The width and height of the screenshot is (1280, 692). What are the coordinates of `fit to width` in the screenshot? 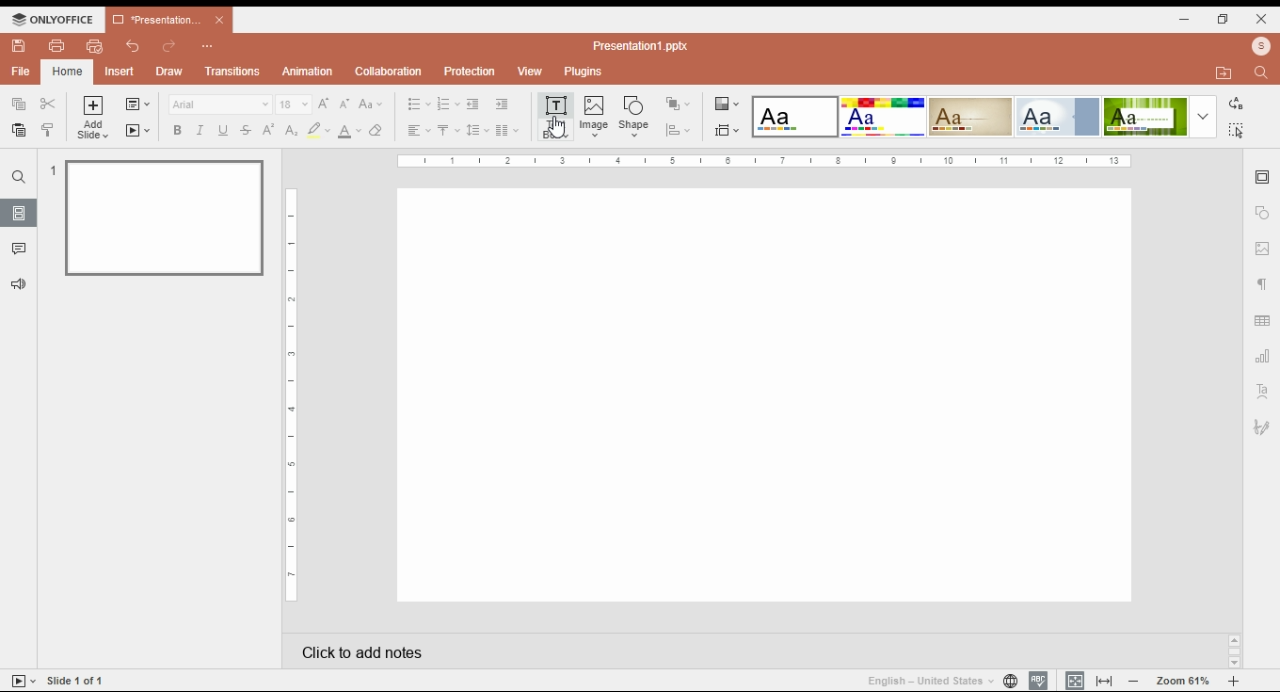 It's located at (1105, 680).